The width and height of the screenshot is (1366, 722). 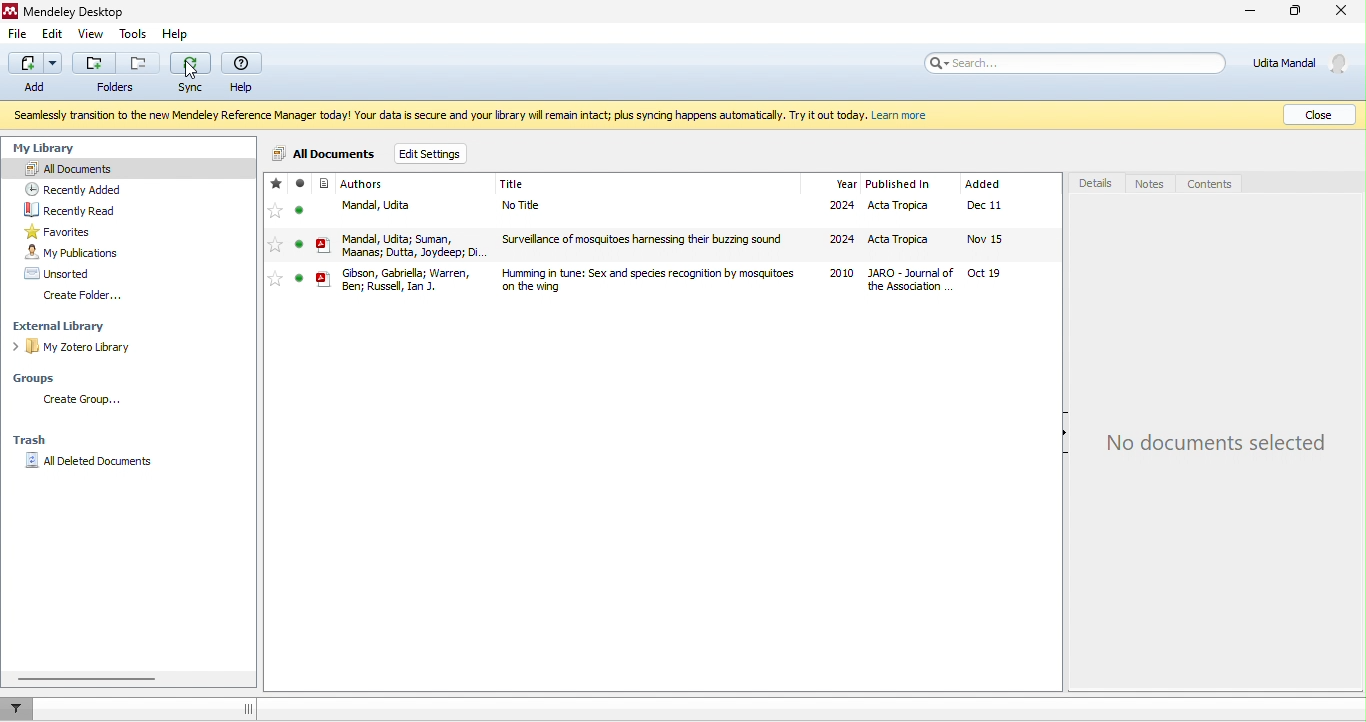 What do you see at coordinates (34, 437) in the screenshot?
I see `trash` at bounding box center [34, 437].